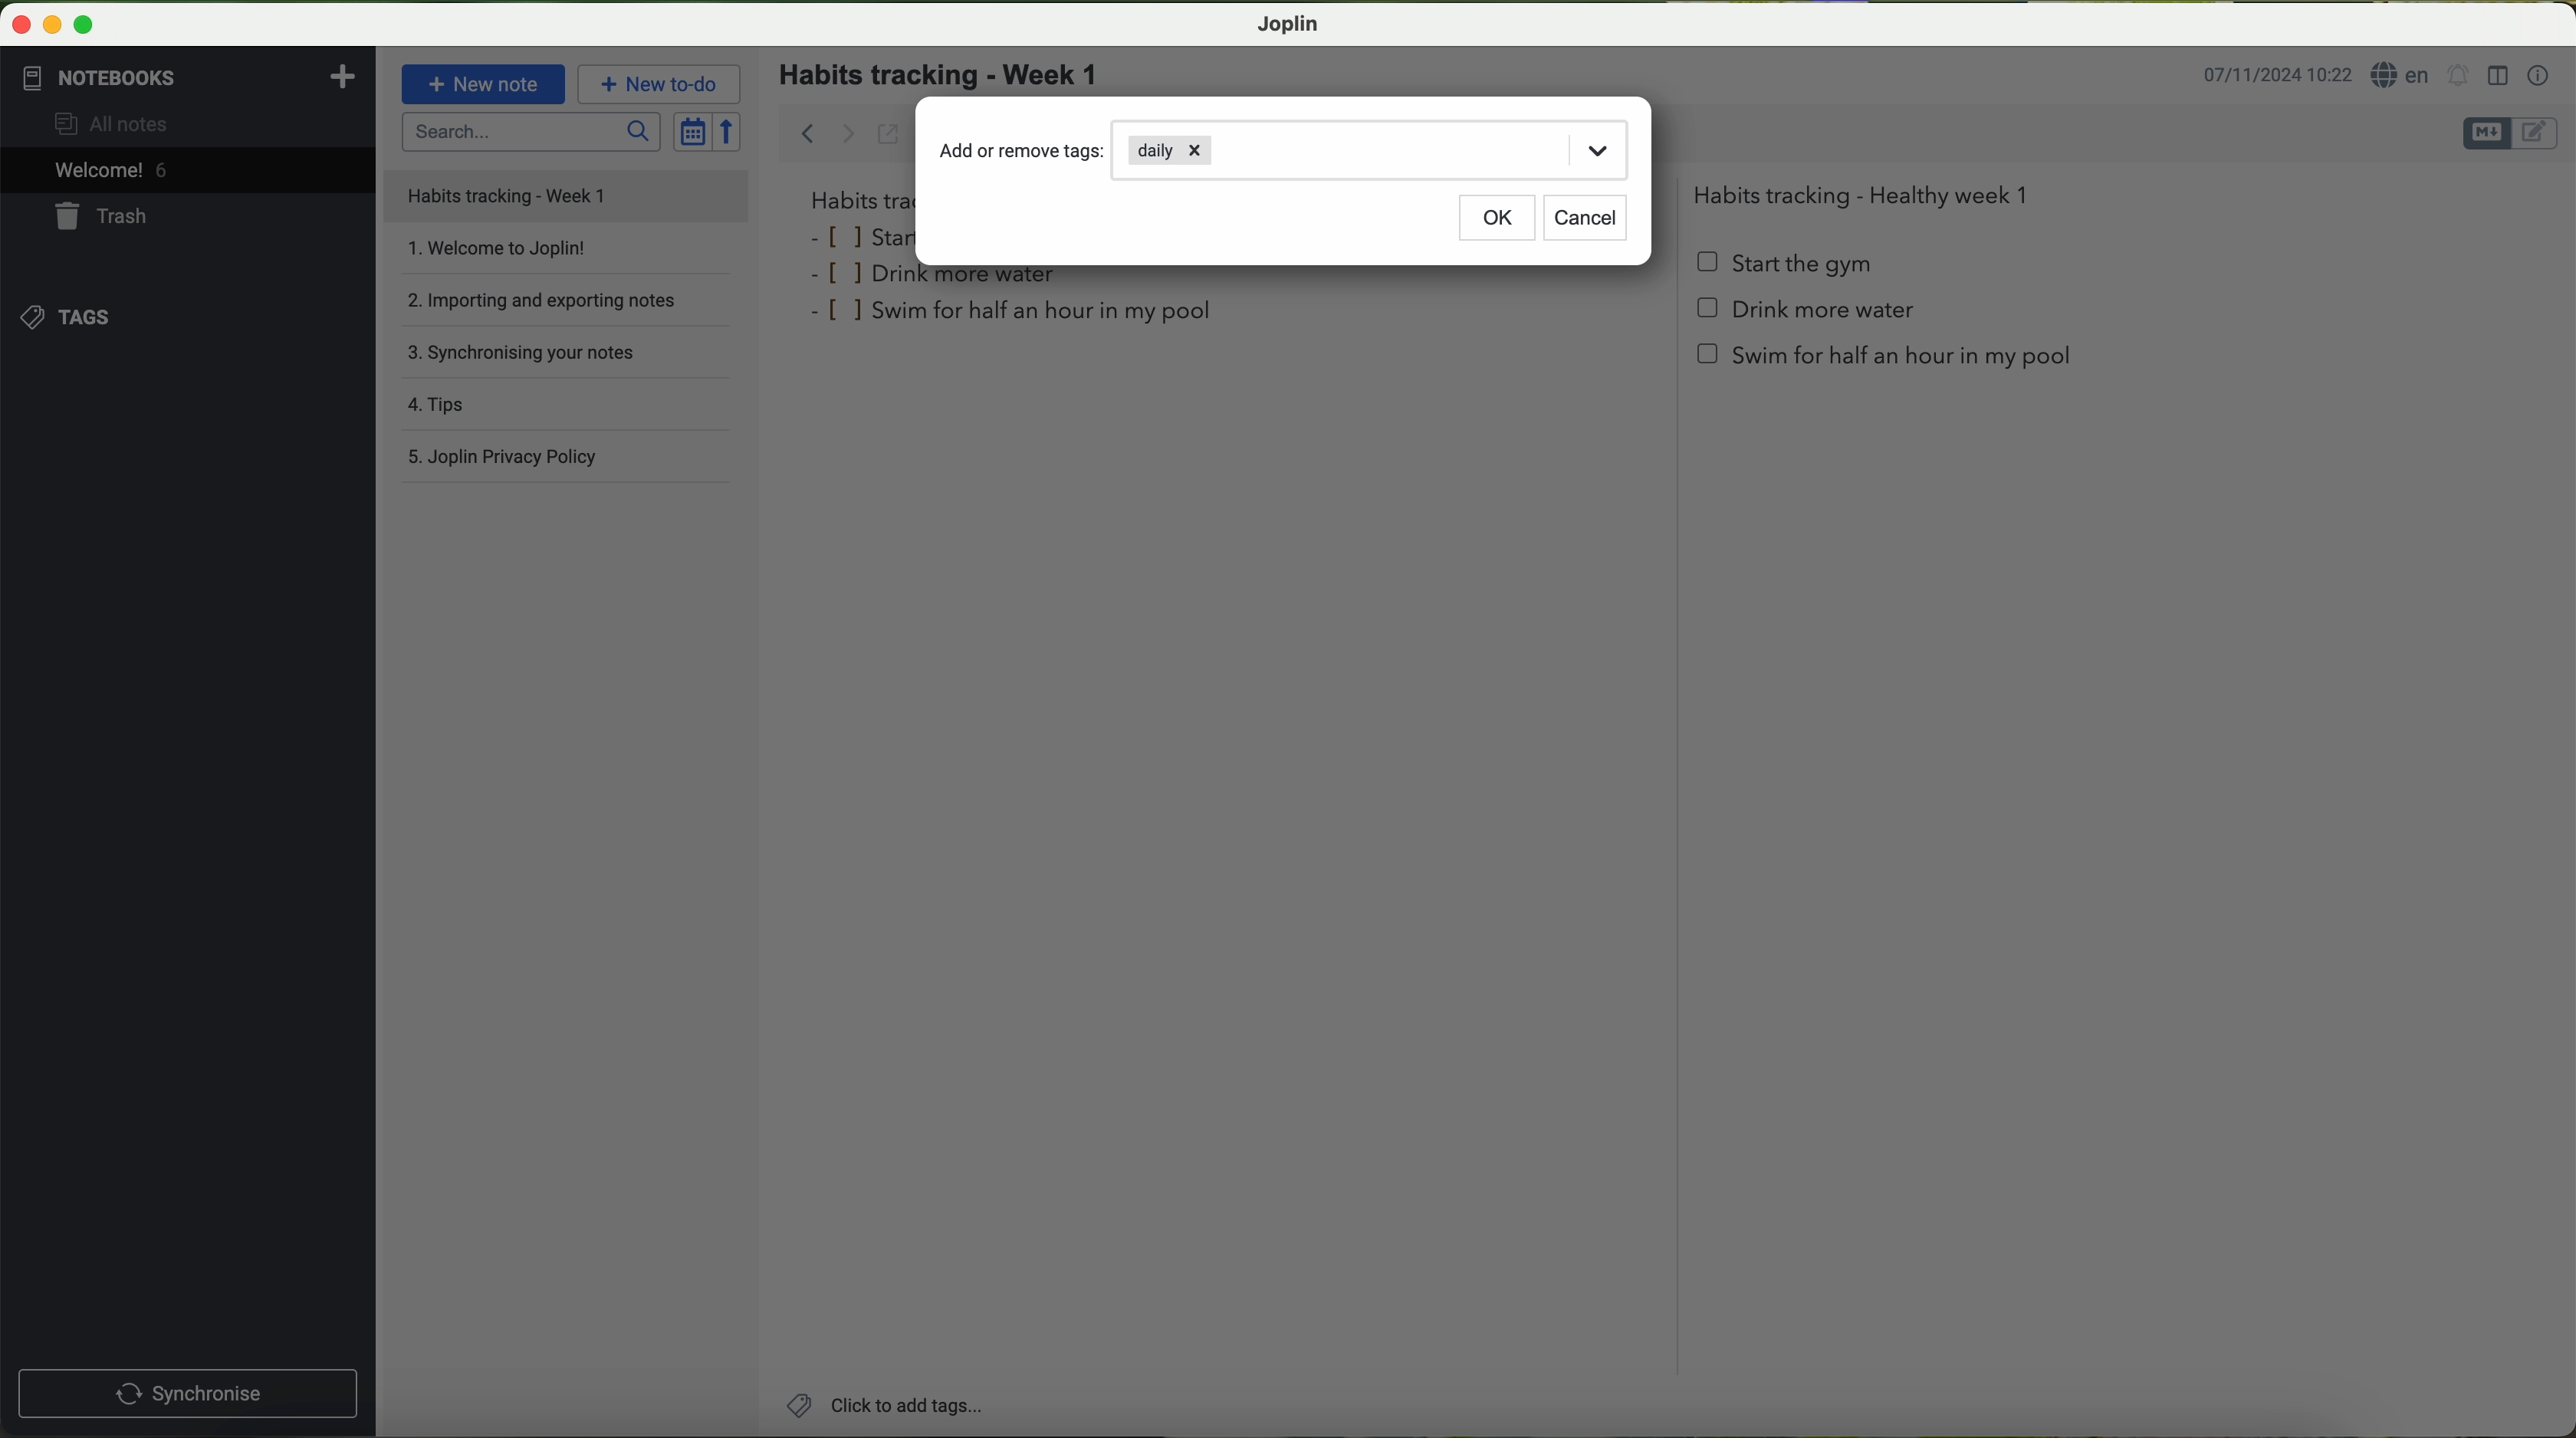 The height and width of the screenshot is (1438, 2576). Describe the element at coordinates (692, 131) in the screenshot. I see `toggle sort order field` at that location.